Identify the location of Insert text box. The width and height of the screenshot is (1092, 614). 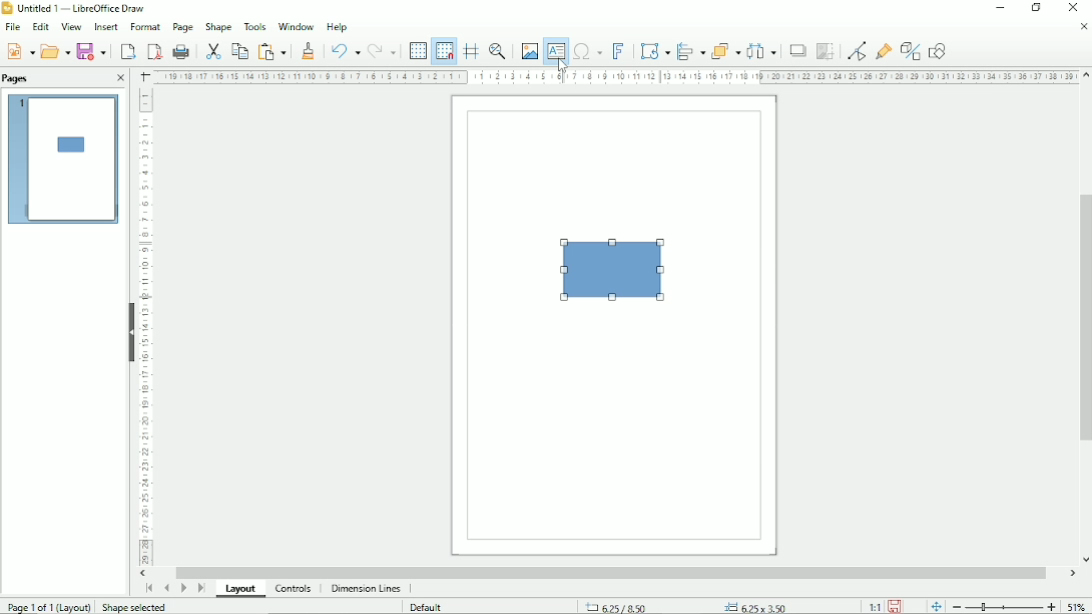
(556, 52).